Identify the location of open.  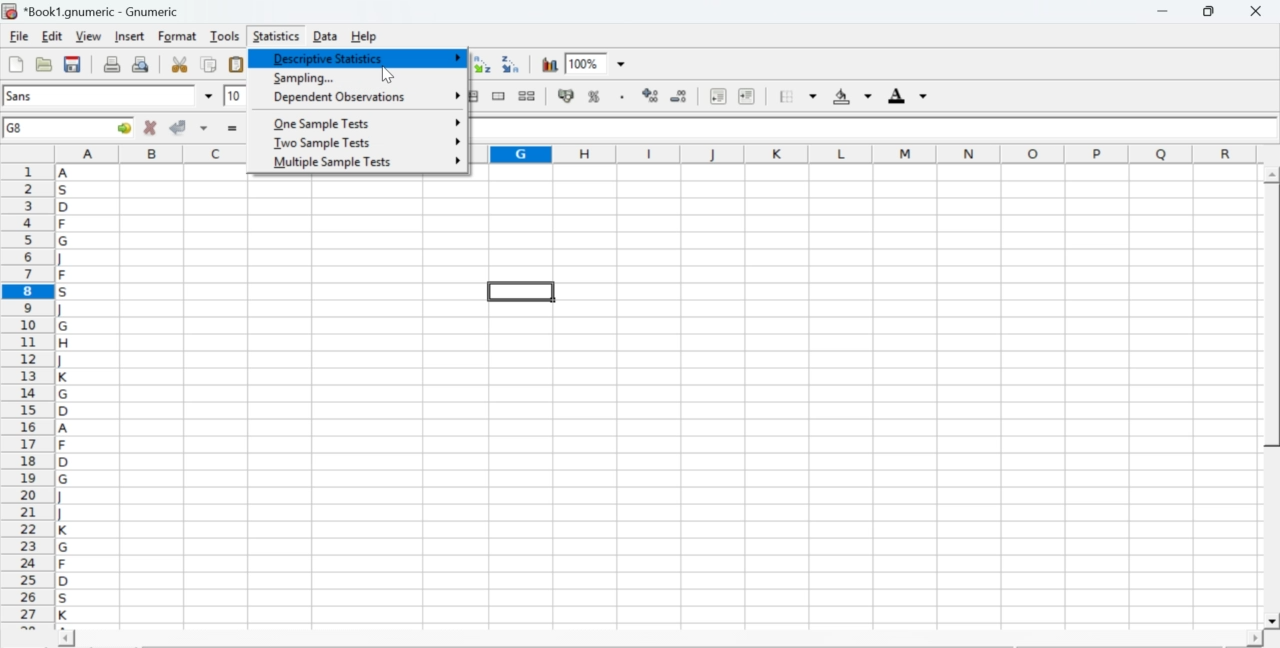
(42, 64).